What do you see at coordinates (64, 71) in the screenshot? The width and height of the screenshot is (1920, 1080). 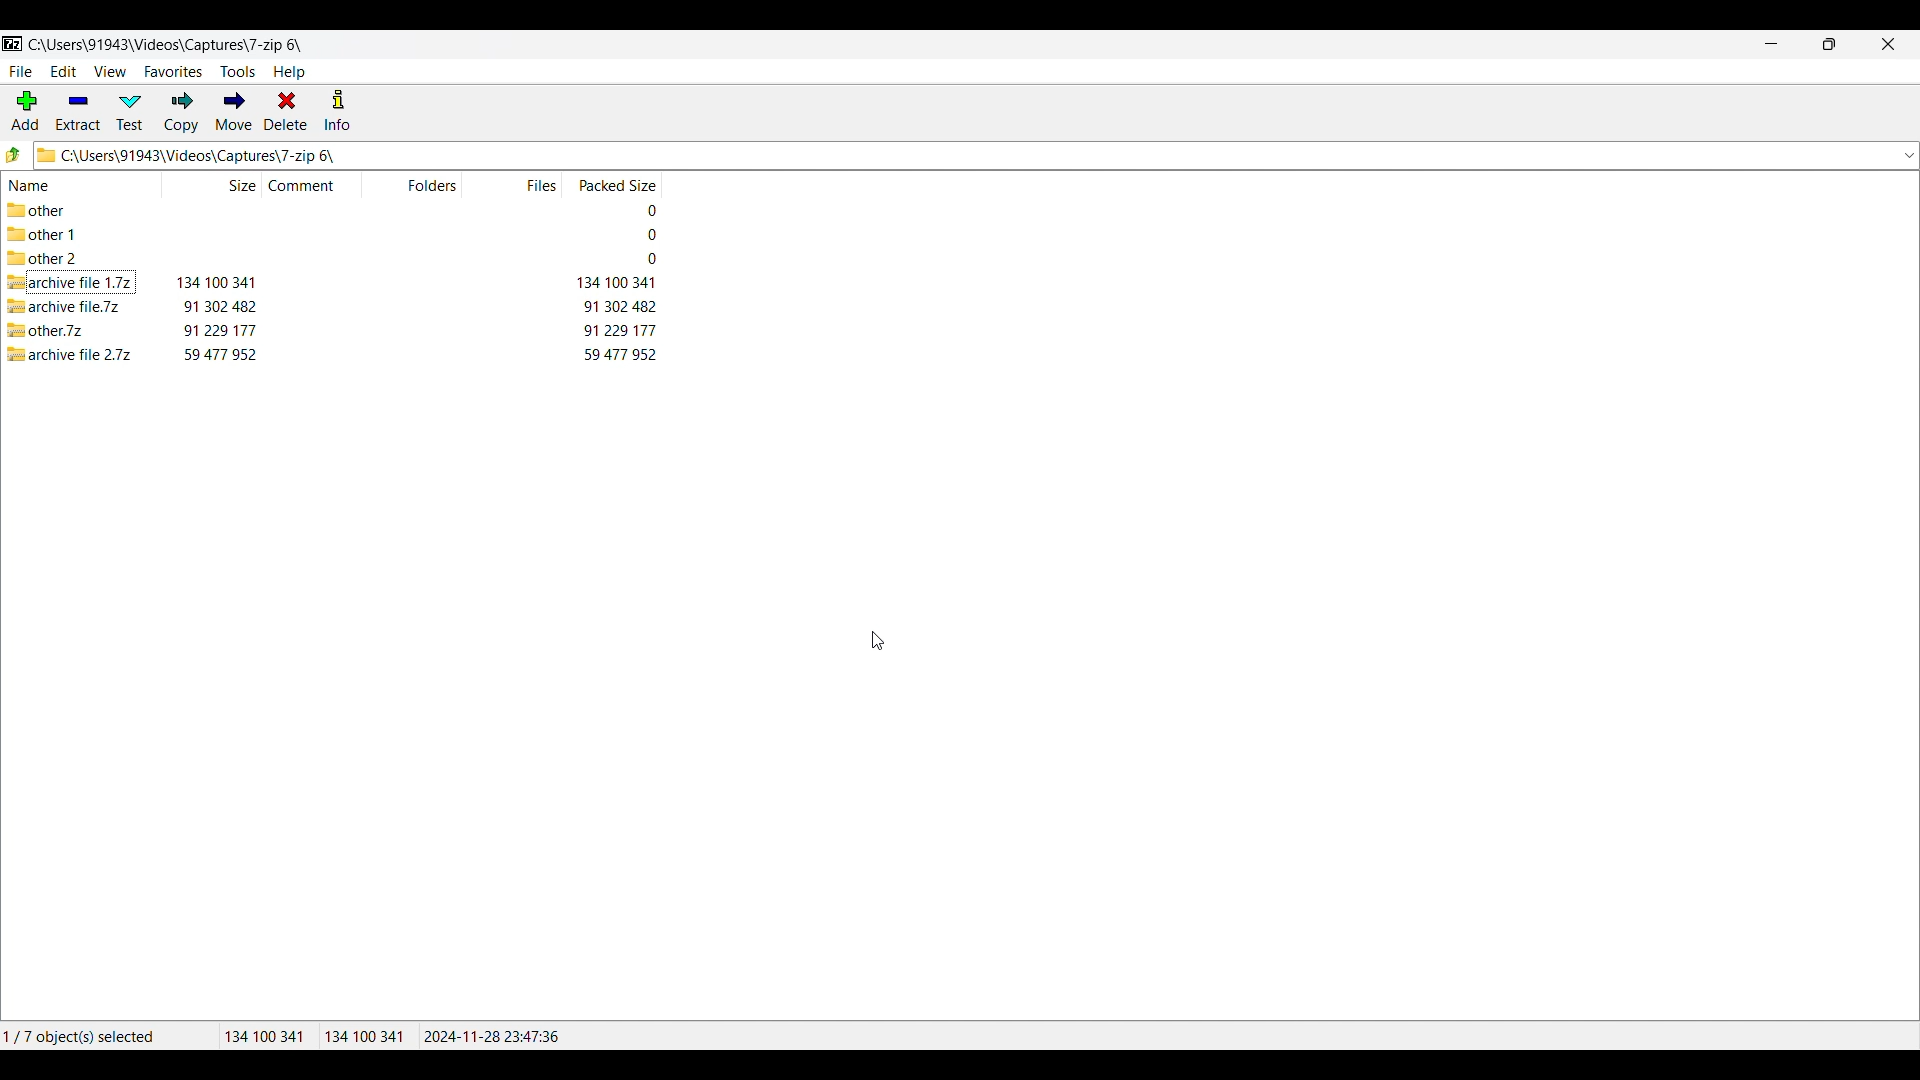 I see `Edit menu` at bounding box center [64, 71].